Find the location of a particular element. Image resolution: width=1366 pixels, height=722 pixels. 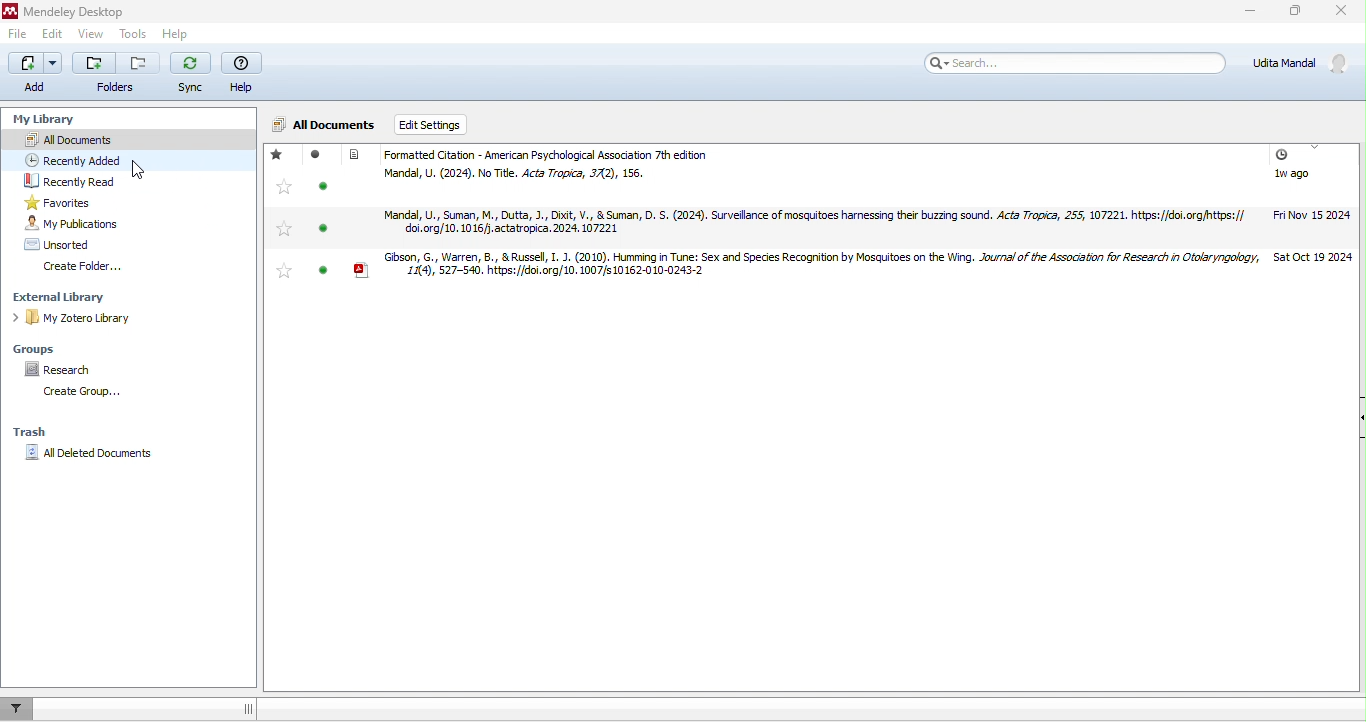

all documents is located at coordinates (317, 124).